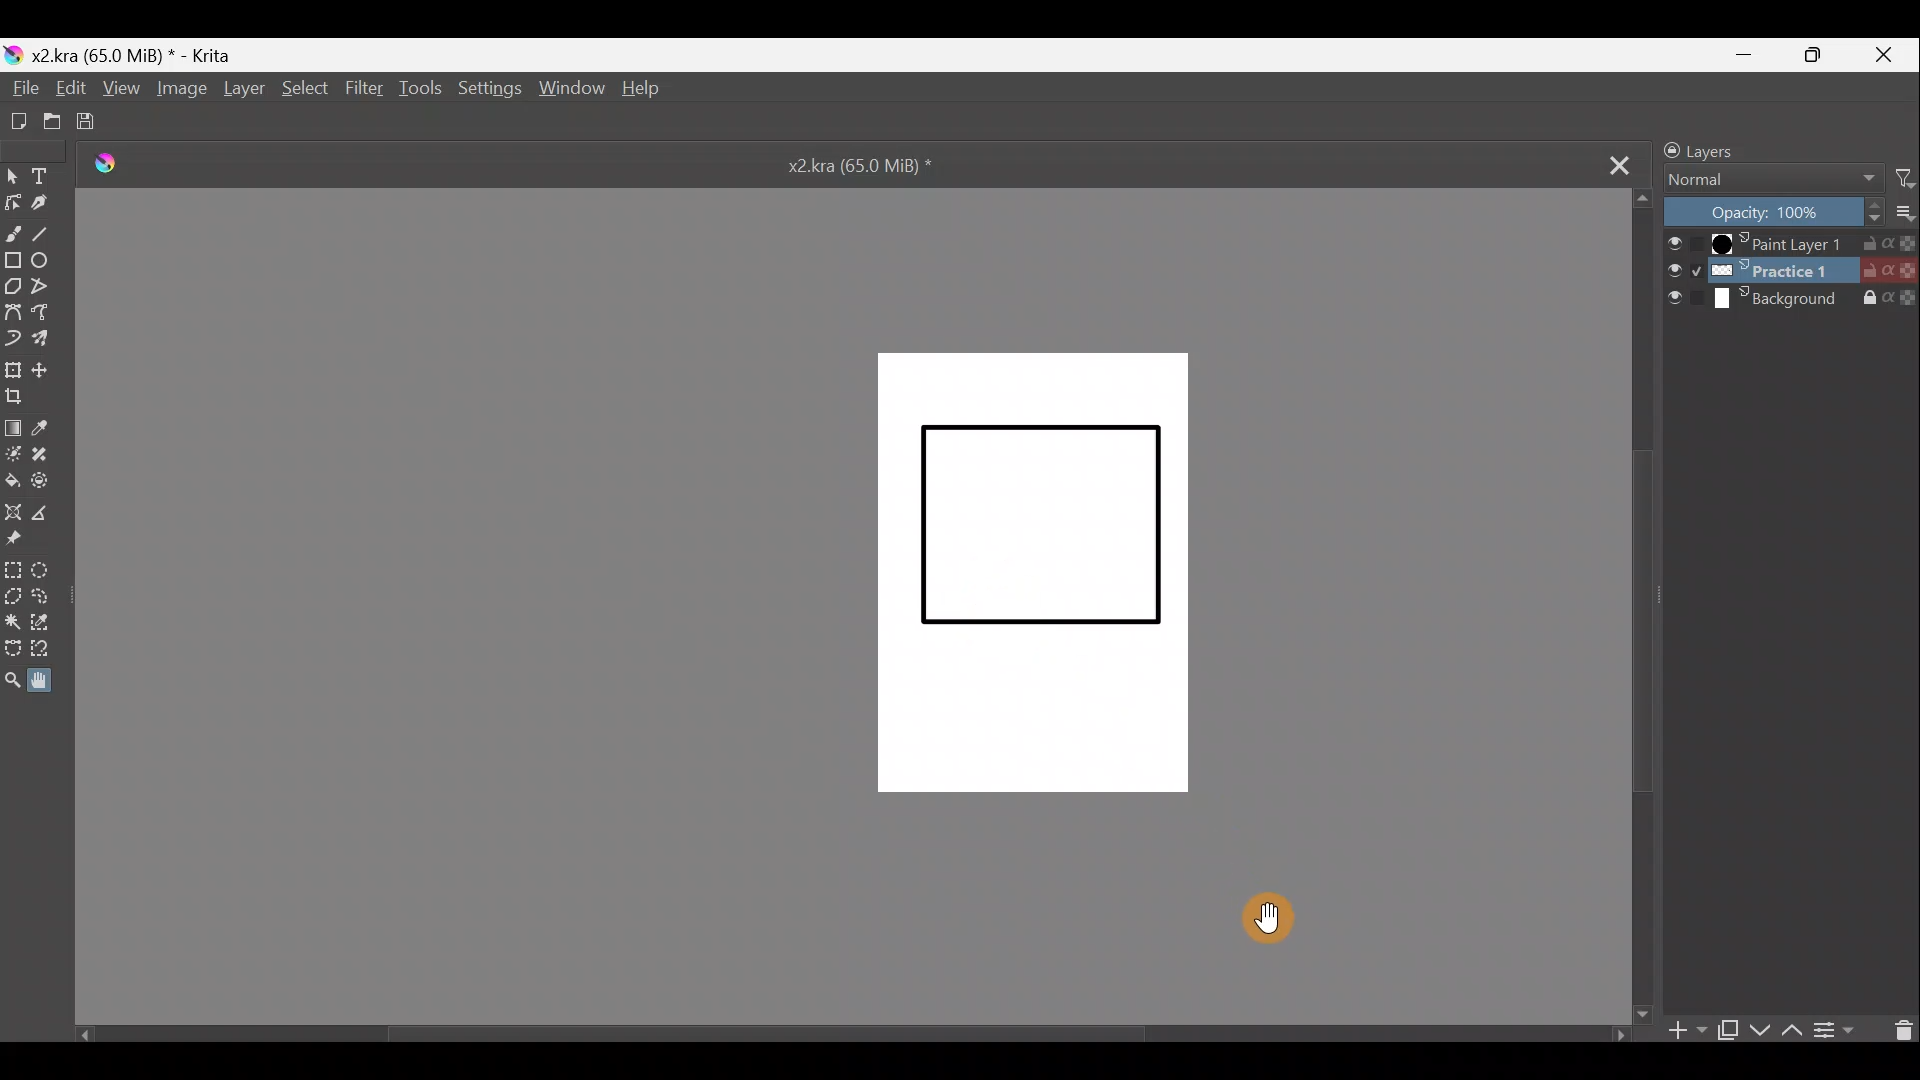  Describe the element at coordinates (14, 571) in the screenshot. I see `Rectangular selection tool` at that location.